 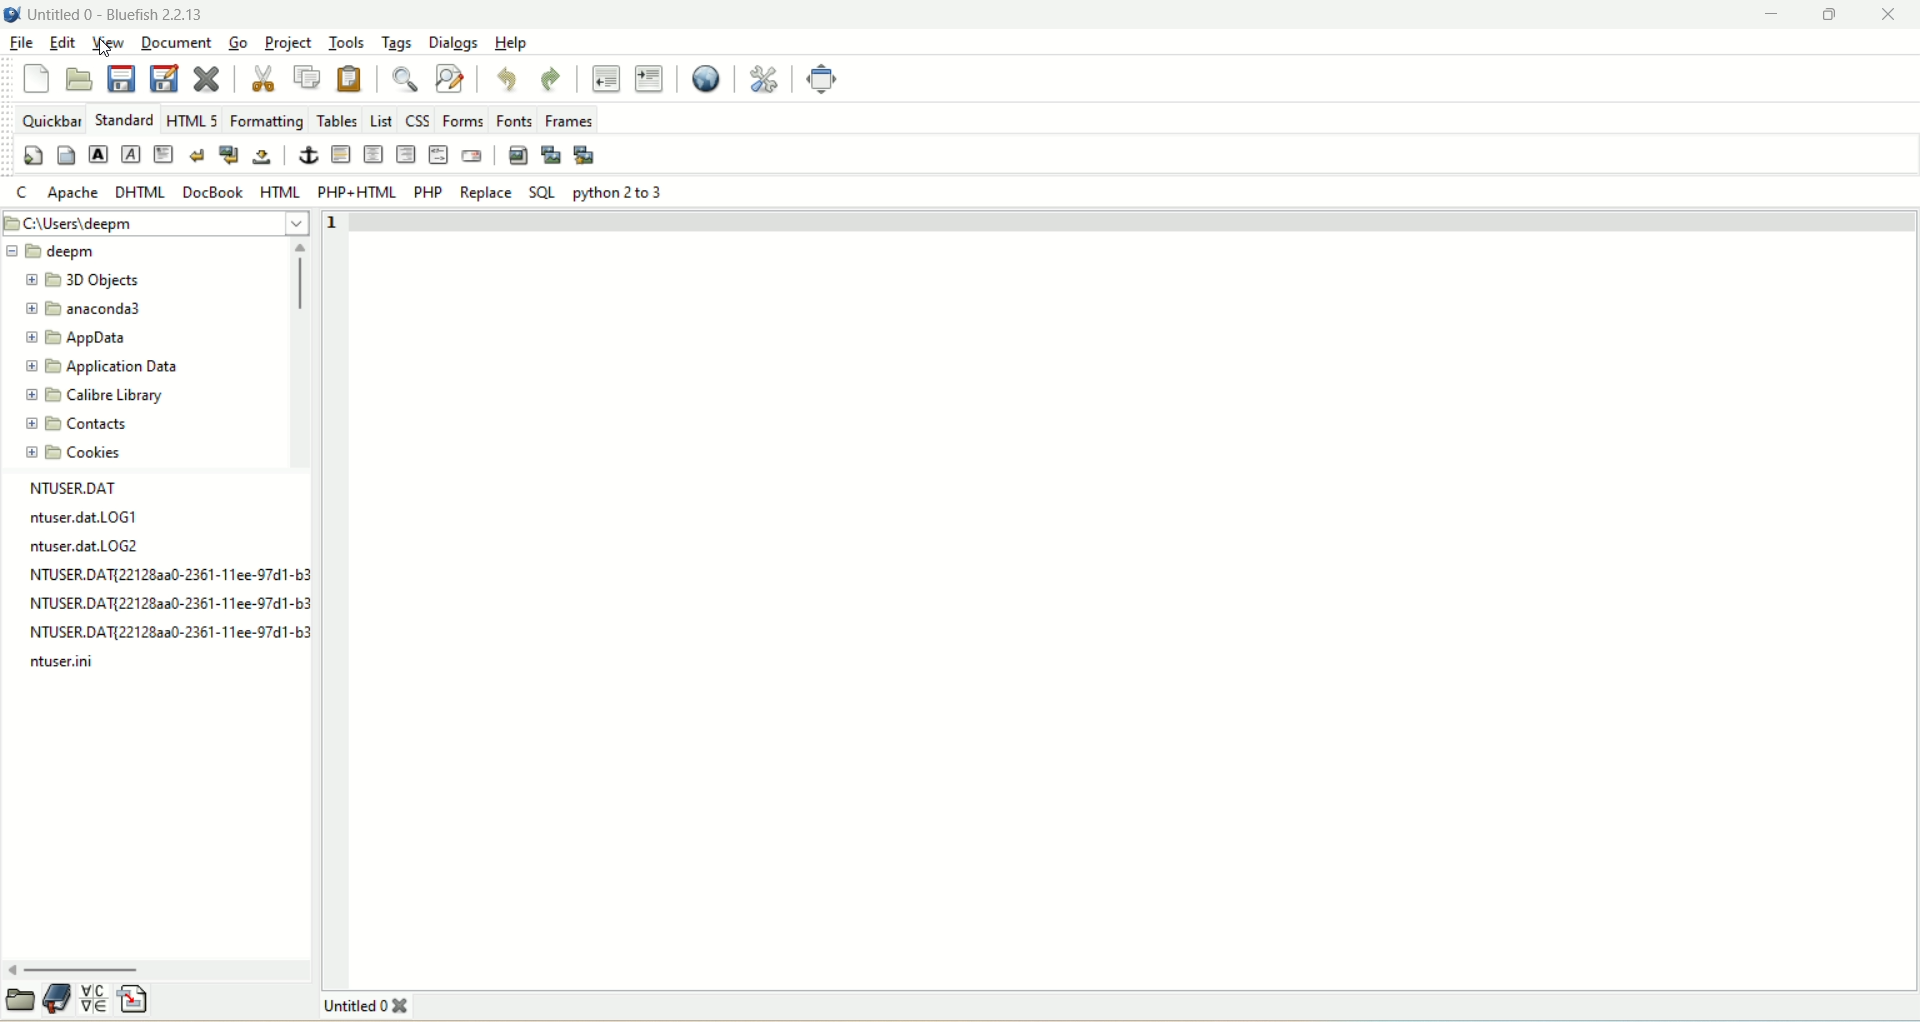 I want to click on python 2 to 3, so click(x=621, y=192).